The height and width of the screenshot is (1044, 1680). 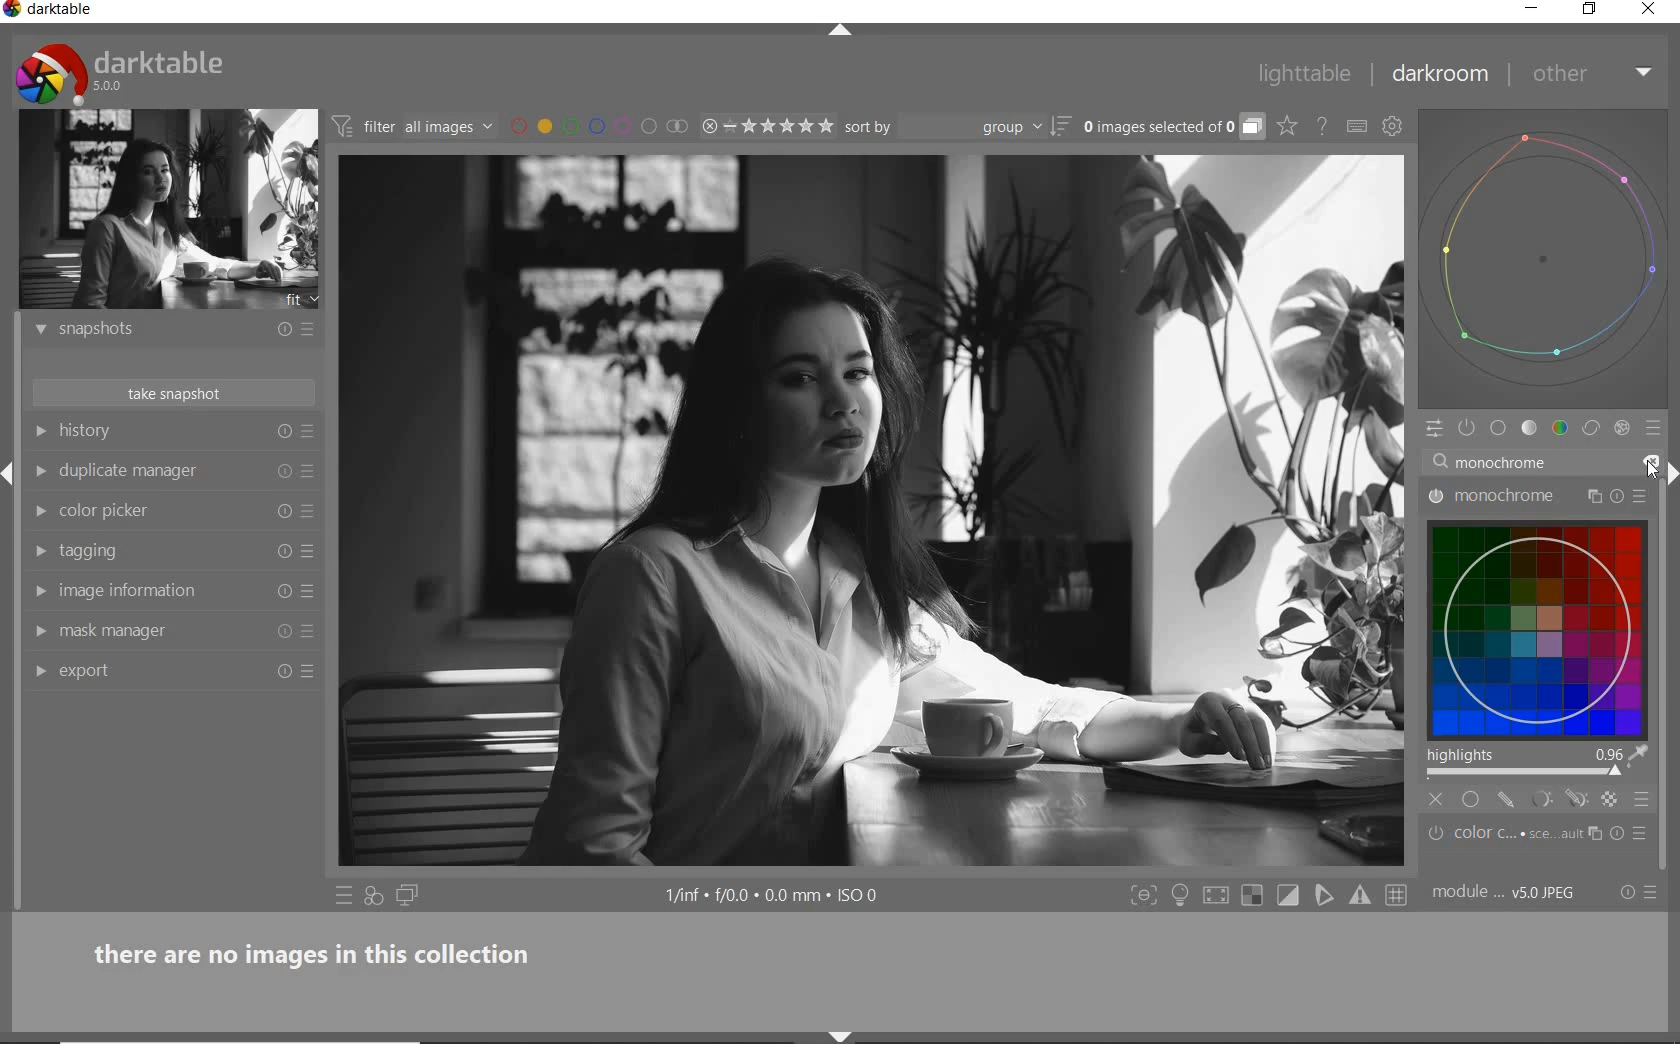 I want to click on toggle softproofing, so click(x=1326, y=898).